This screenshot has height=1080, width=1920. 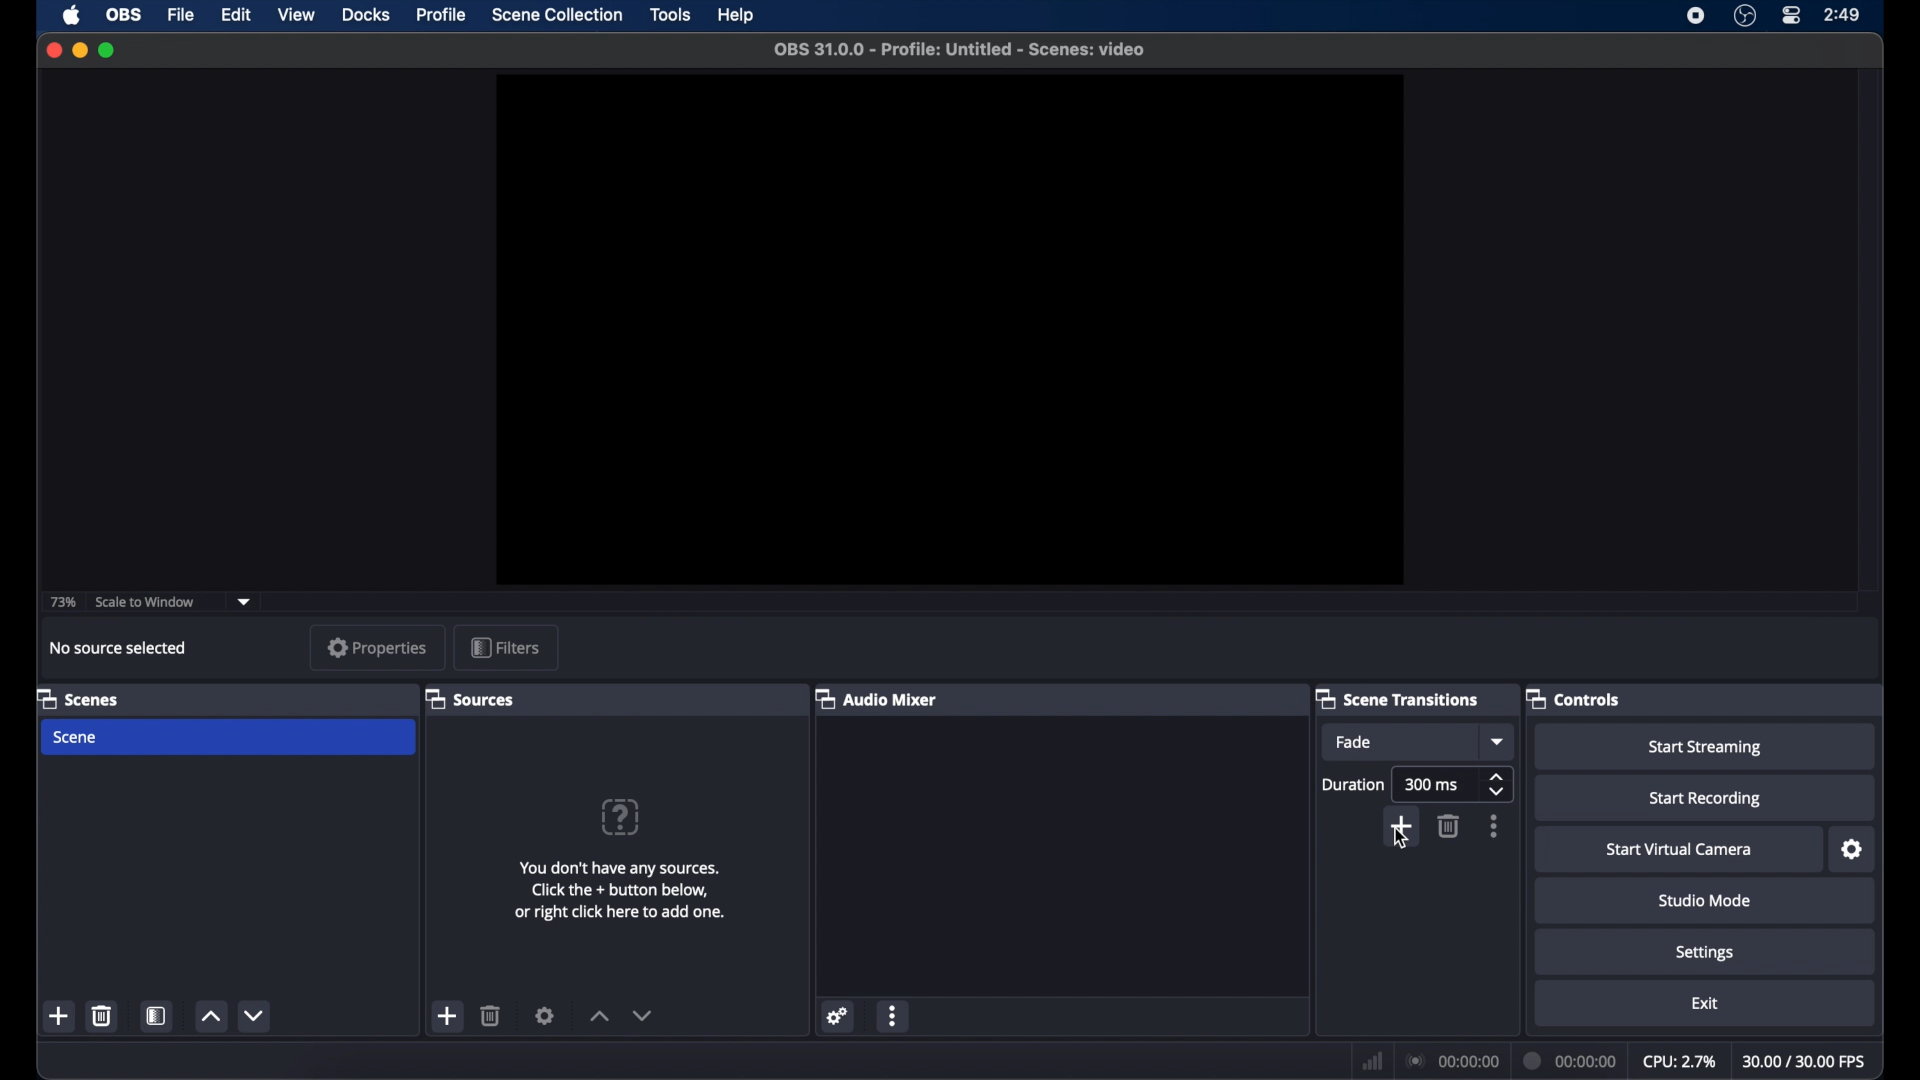 I want to click on view, so click(x=296, y=13).